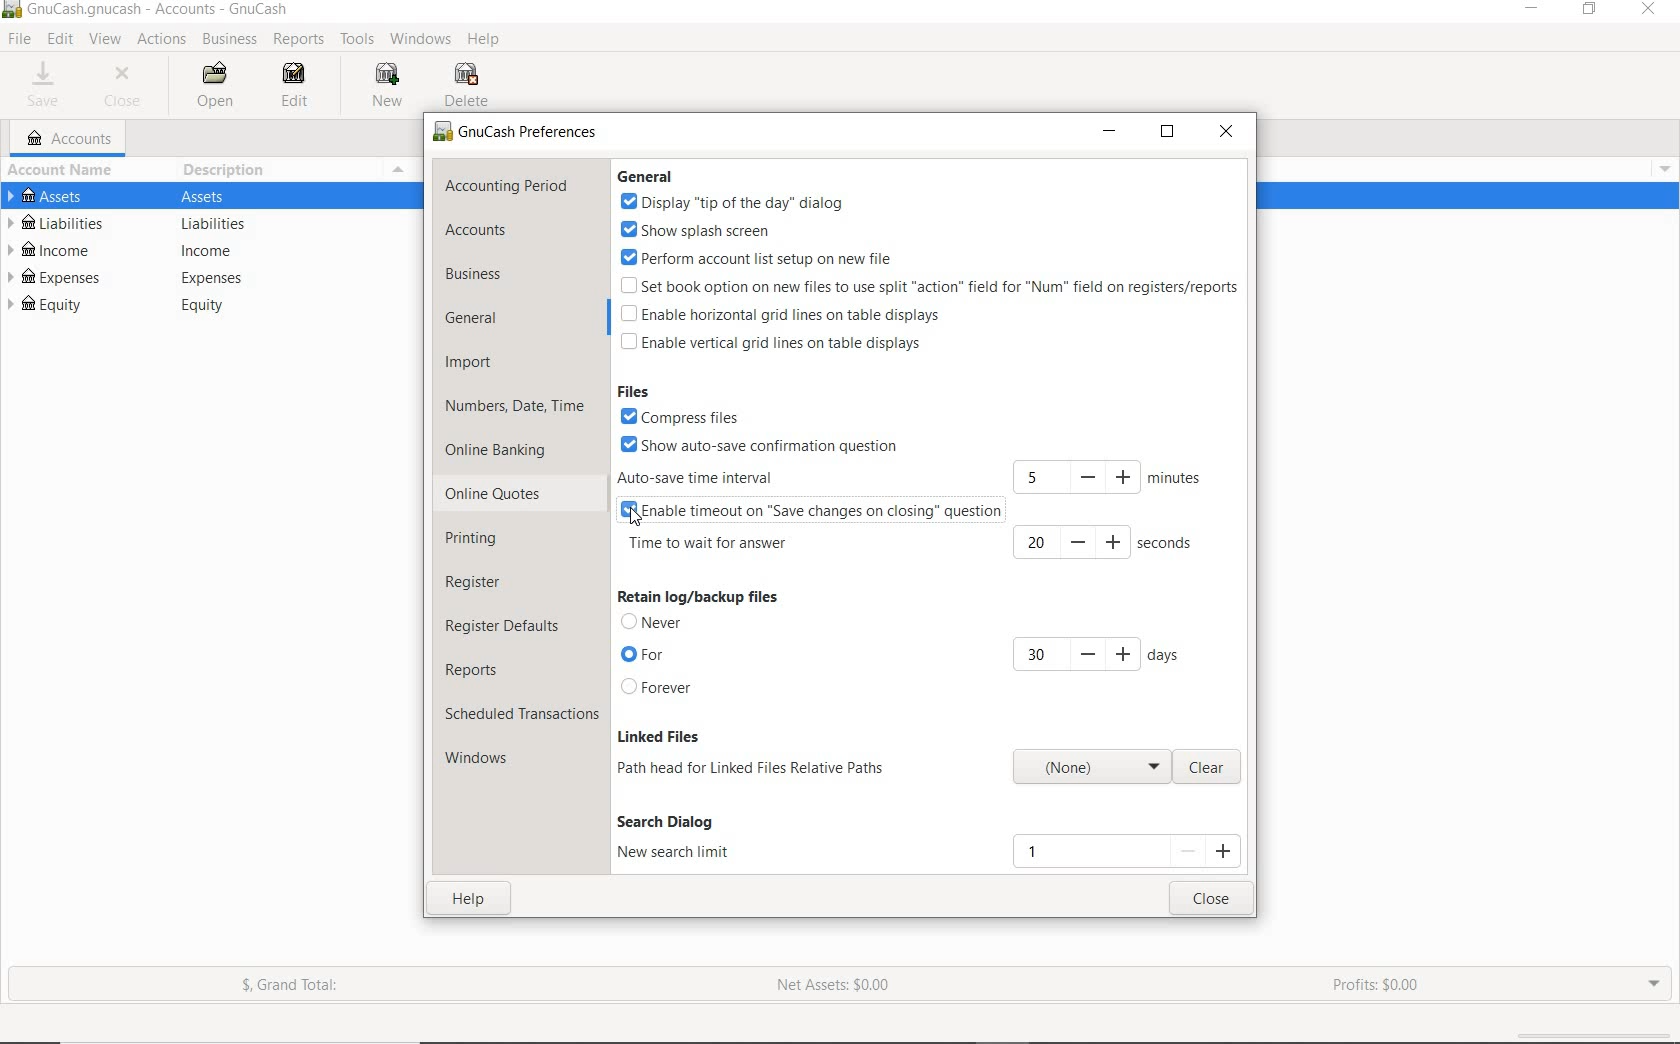  I want to click on ENABLE AUTOSAVE, so click(813, 511).